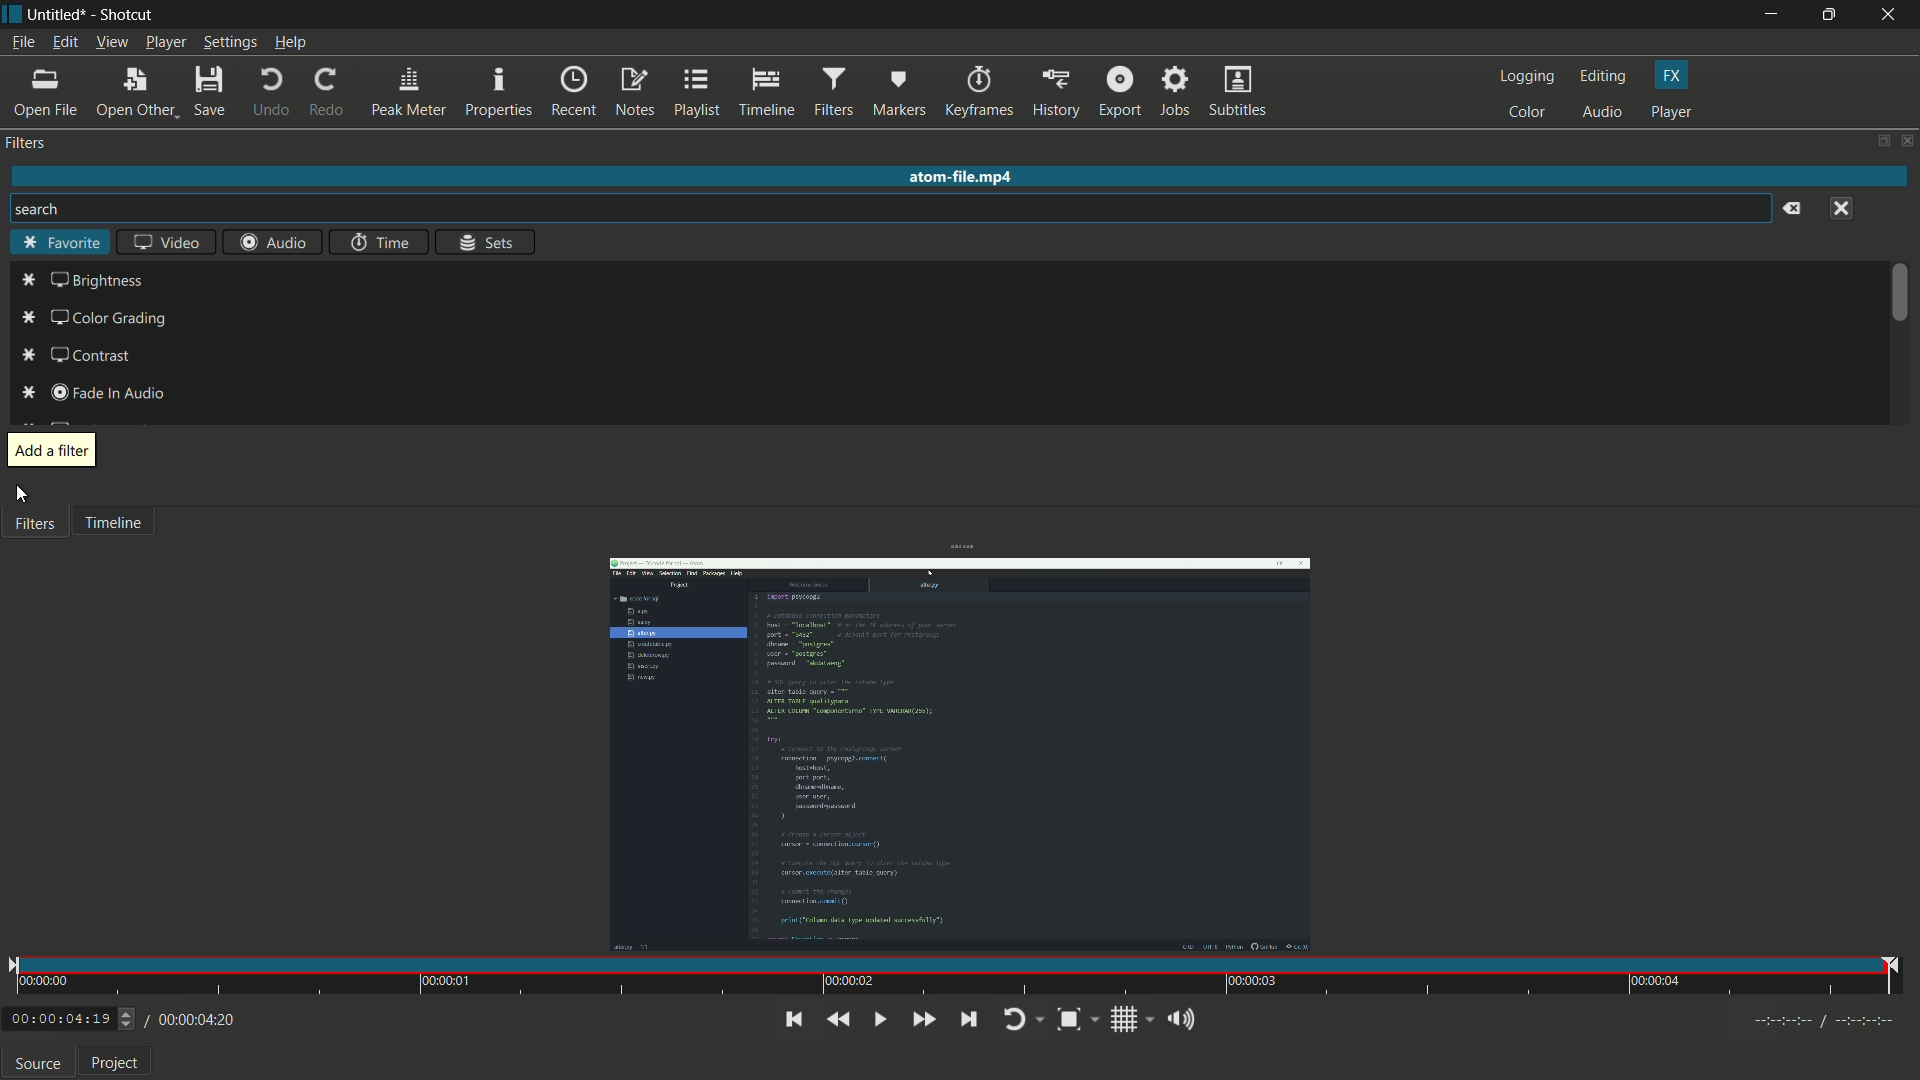  What do you see at coordinates (76, 355) in the screenshot?
I see `contrast` at bounding box center [76, 355].